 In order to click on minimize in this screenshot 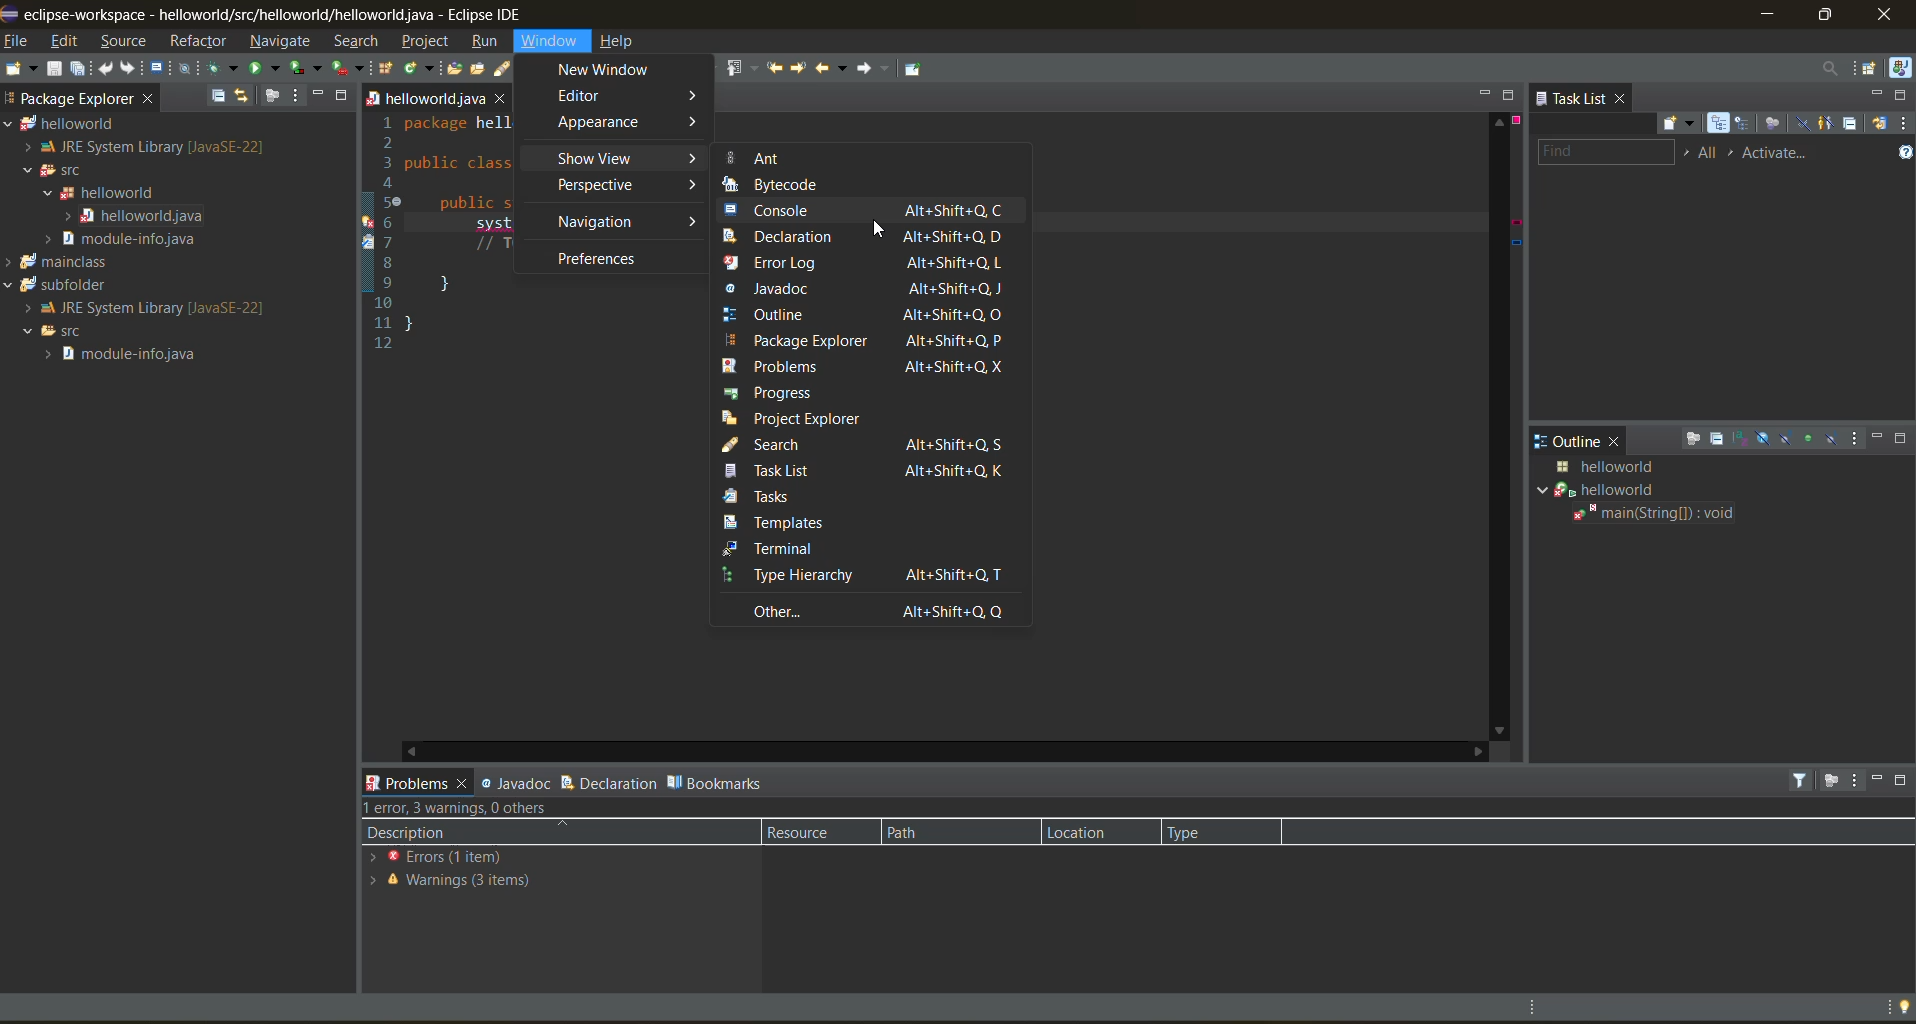, I will do `click(318, 95)`.